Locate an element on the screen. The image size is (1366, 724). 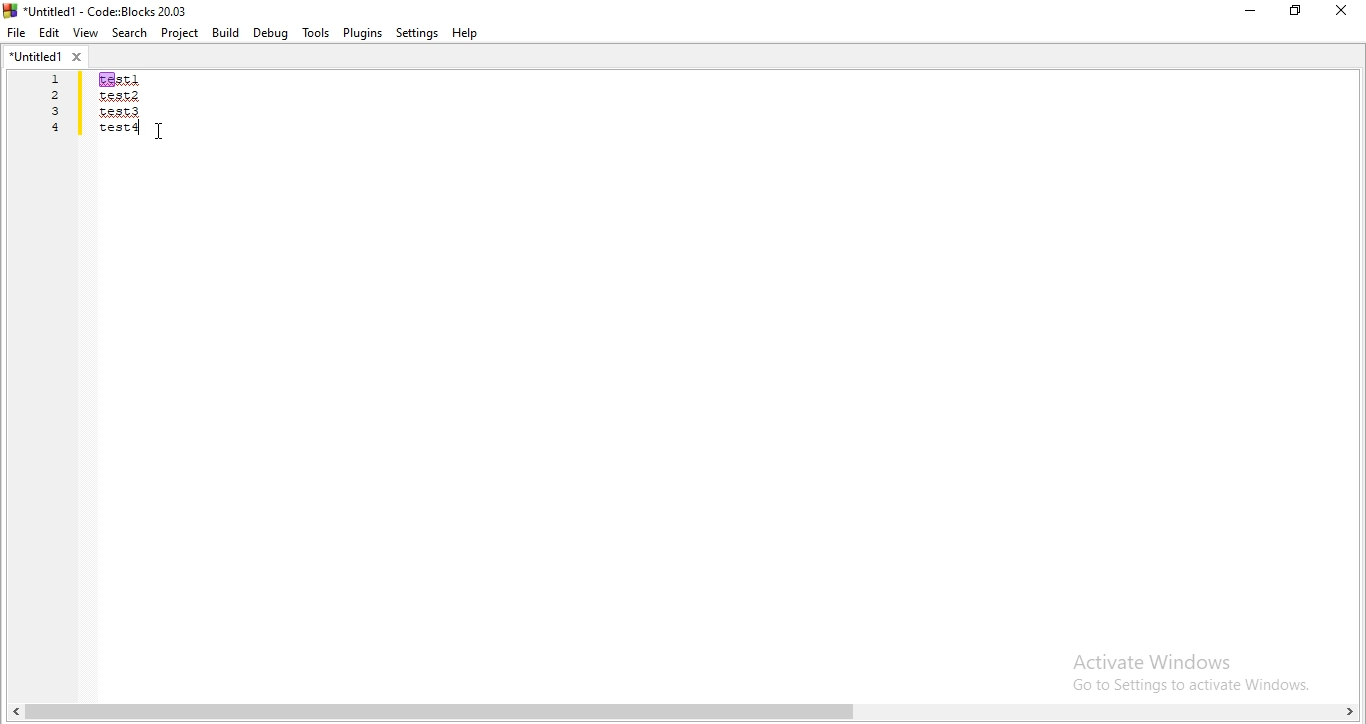
Project  is located at coordinates (181, 34).